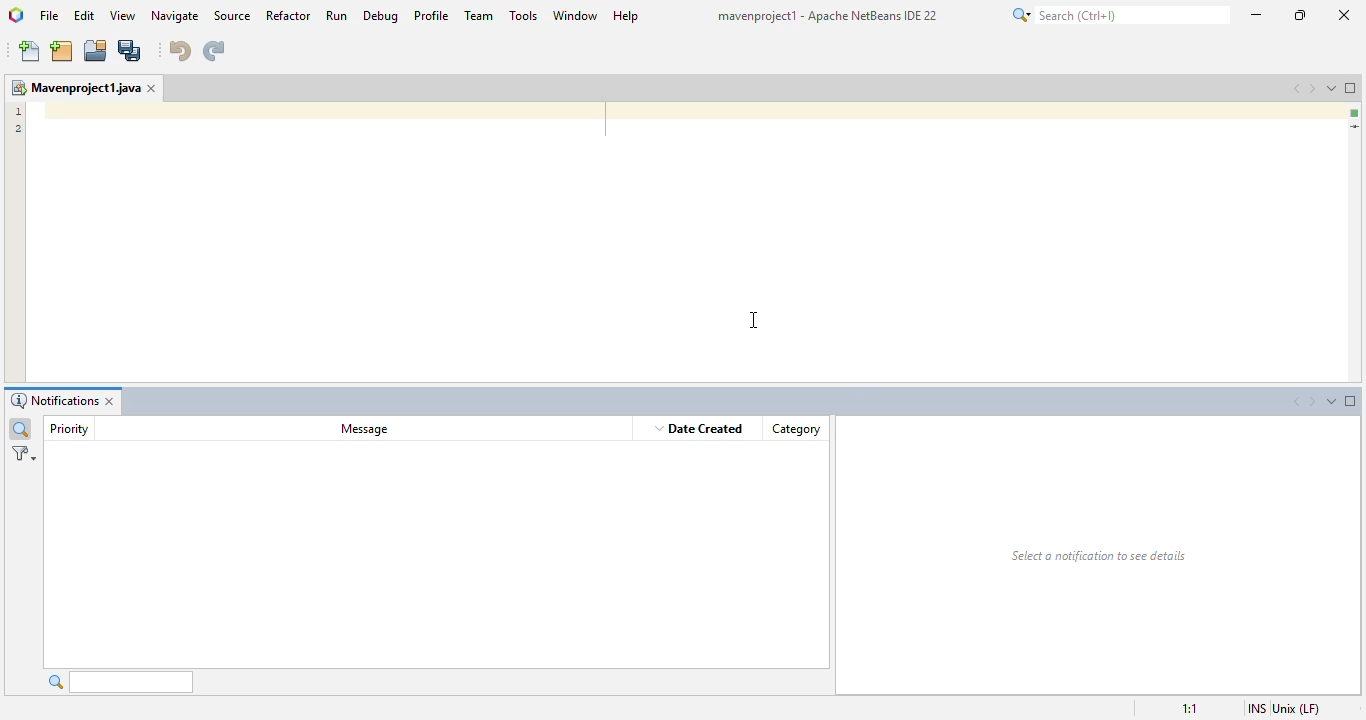  Describe the element at coordinates (17, 128) in the screenshot. I see `2` at that location.